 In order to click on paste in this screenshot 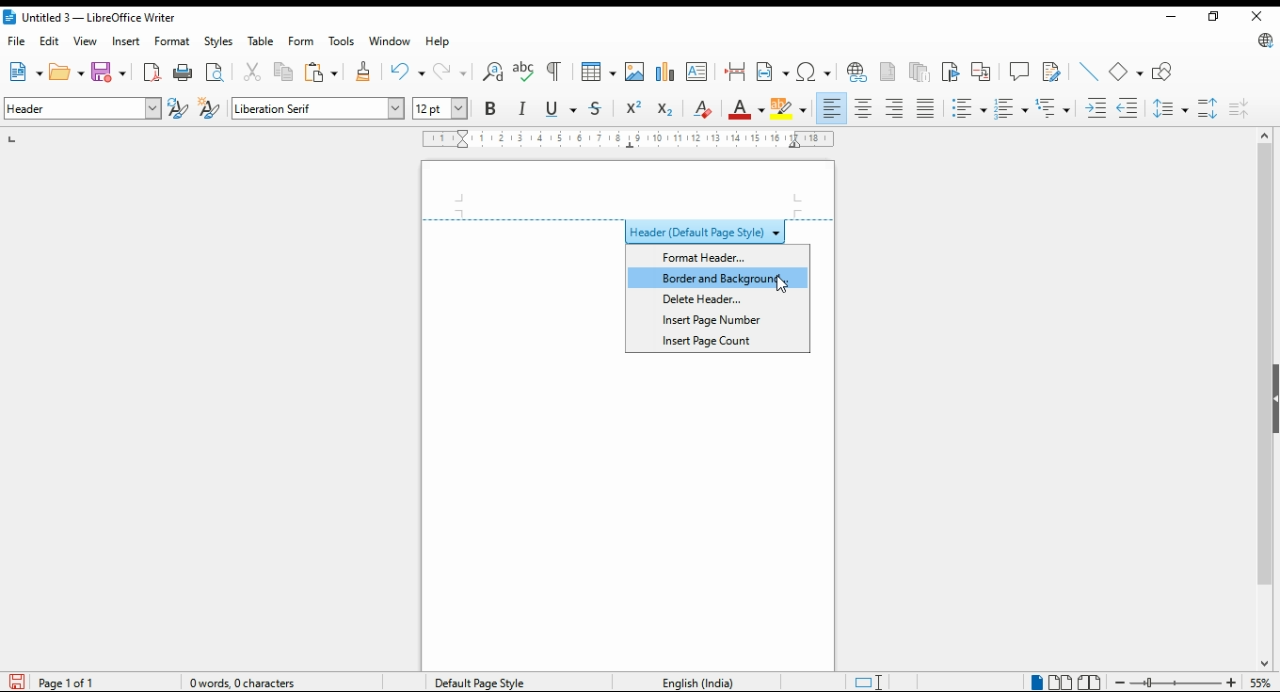, I will do `click(322, 72)`.